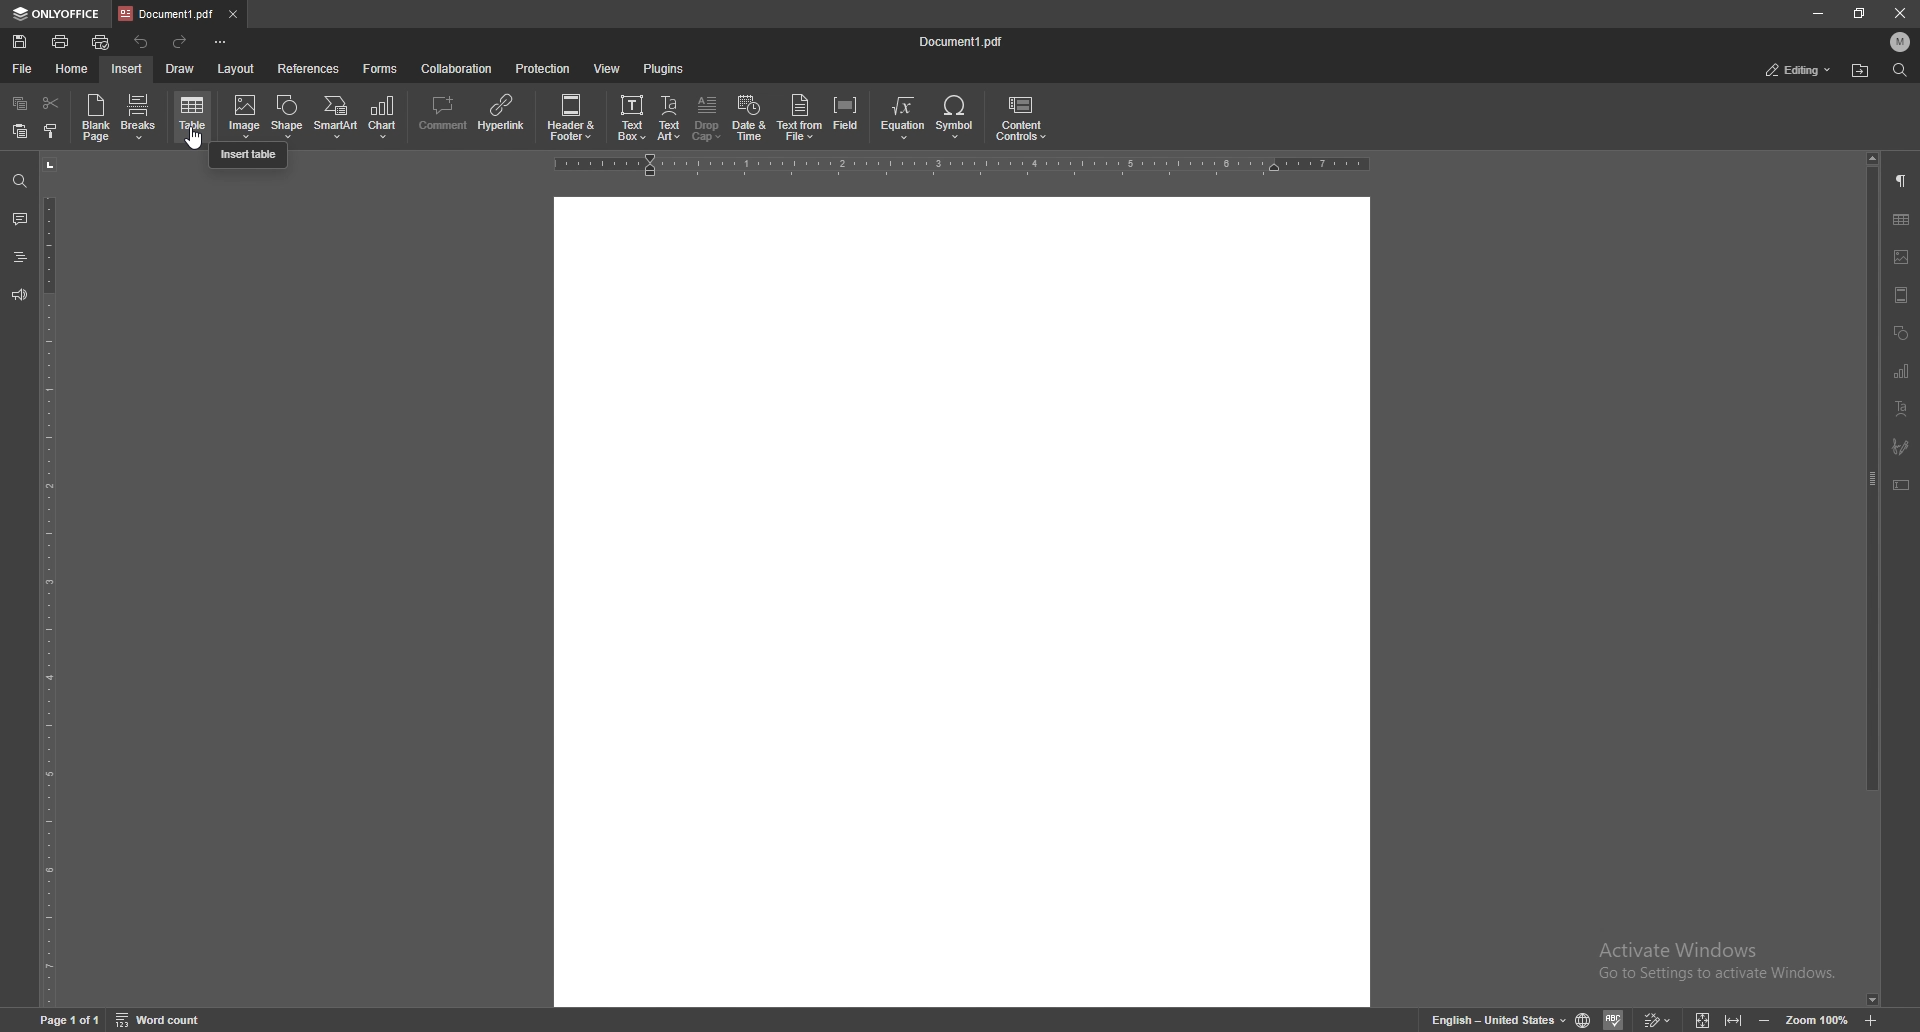  I want to click on chart, so click(1903, 373).